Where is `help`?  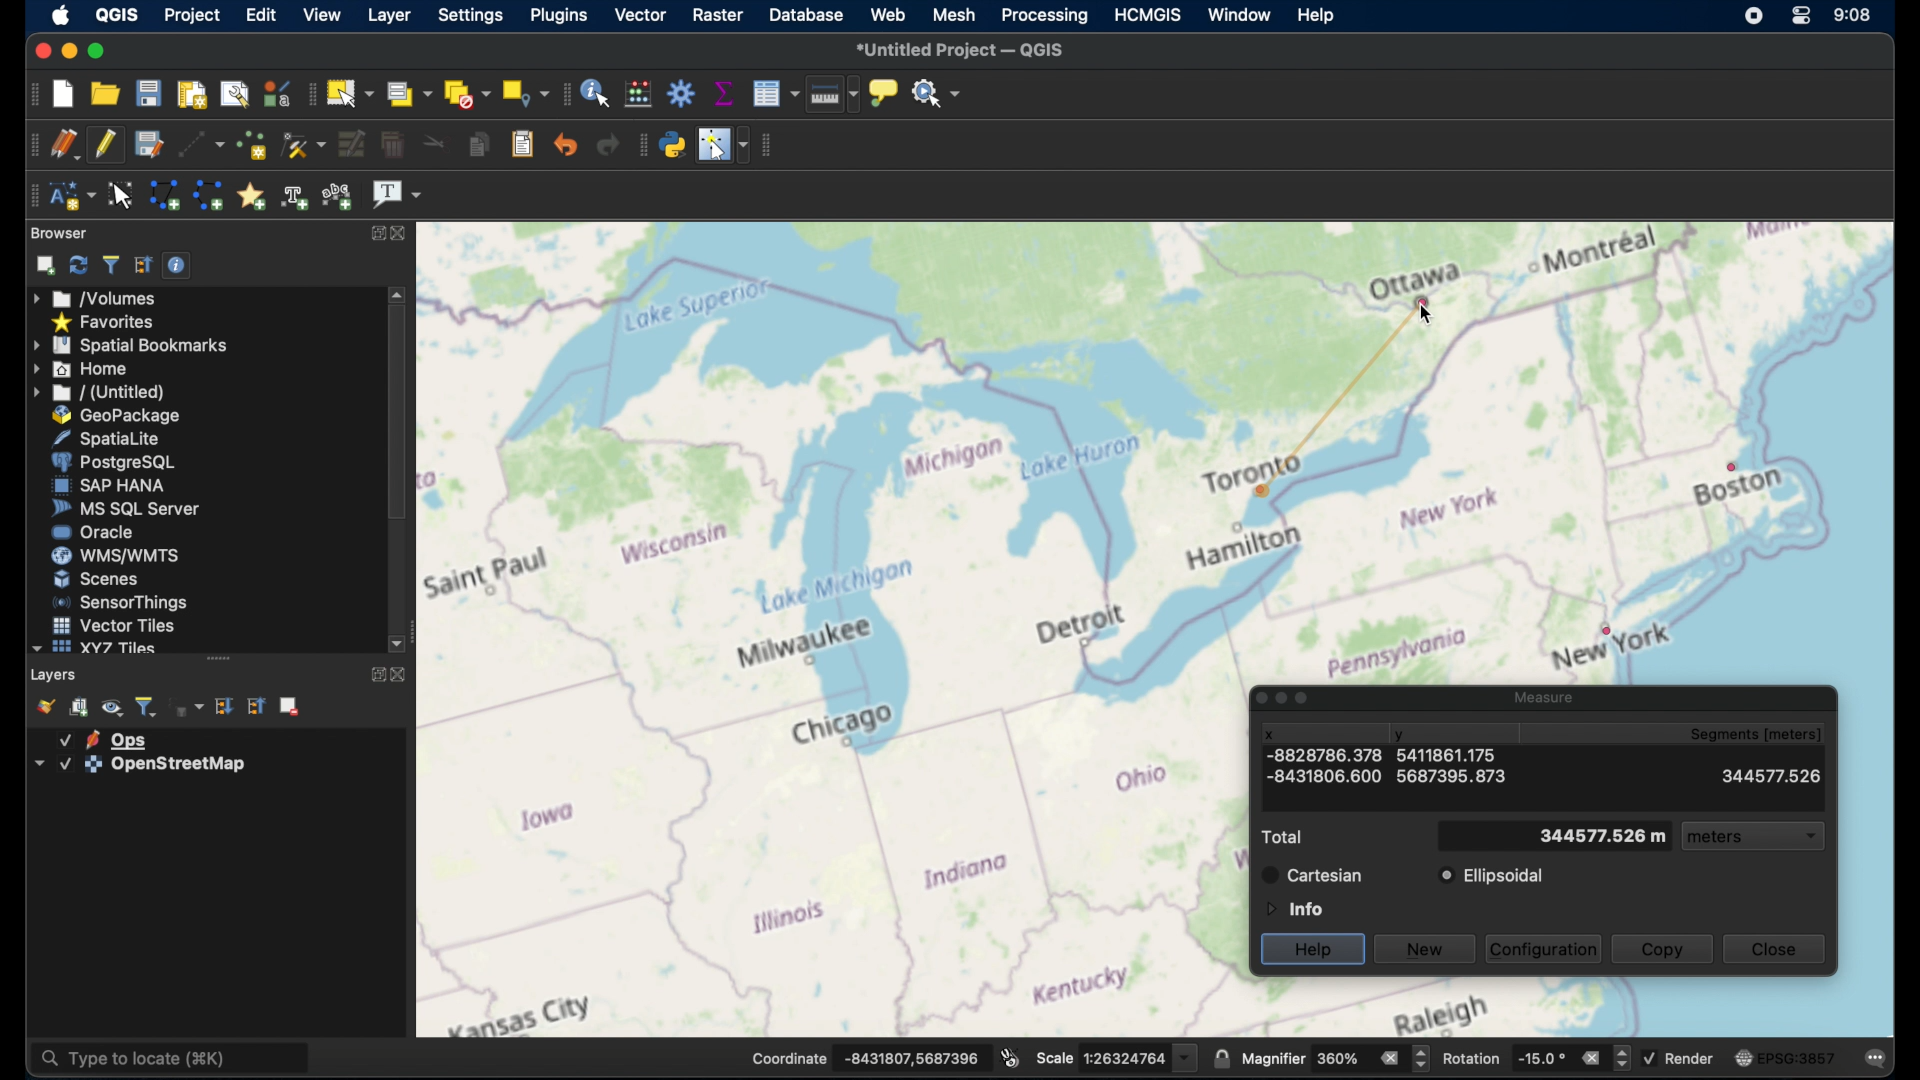
help is located at coordinates (1314, 14).